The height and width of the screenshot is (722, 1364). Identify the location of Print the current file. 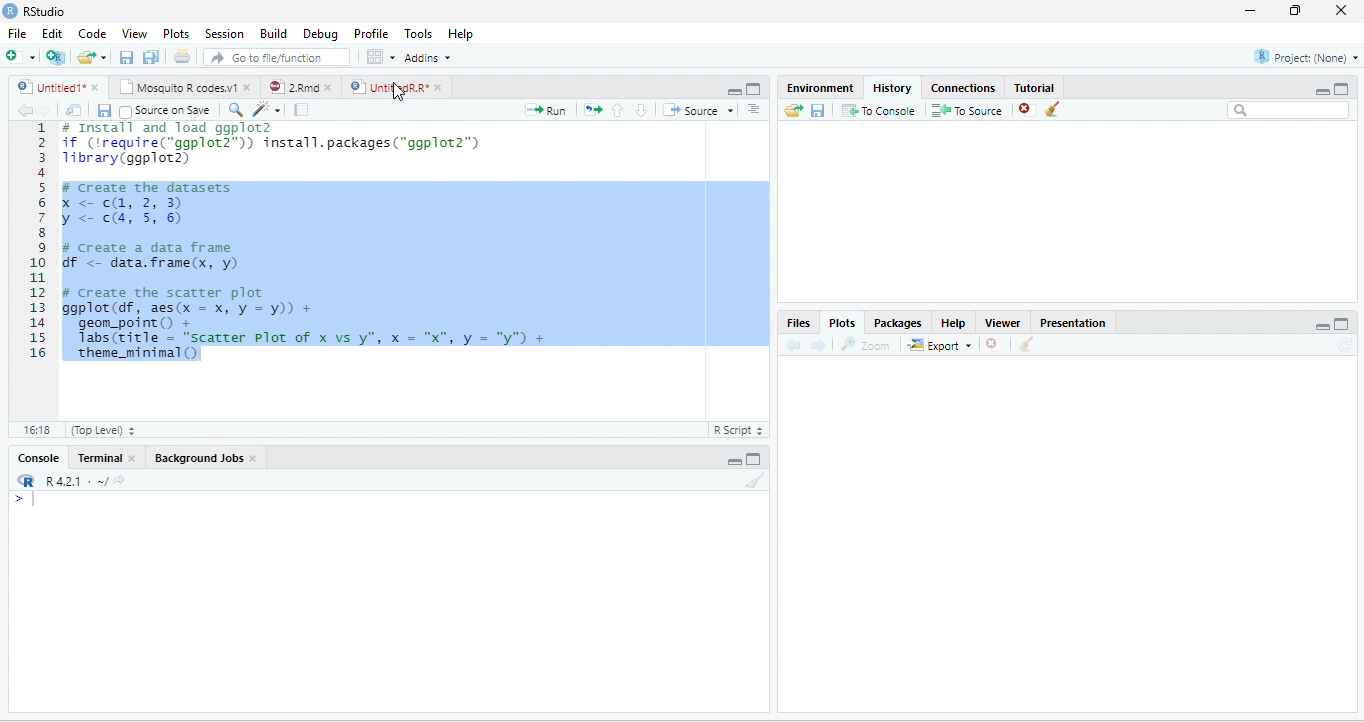
(182, 56).